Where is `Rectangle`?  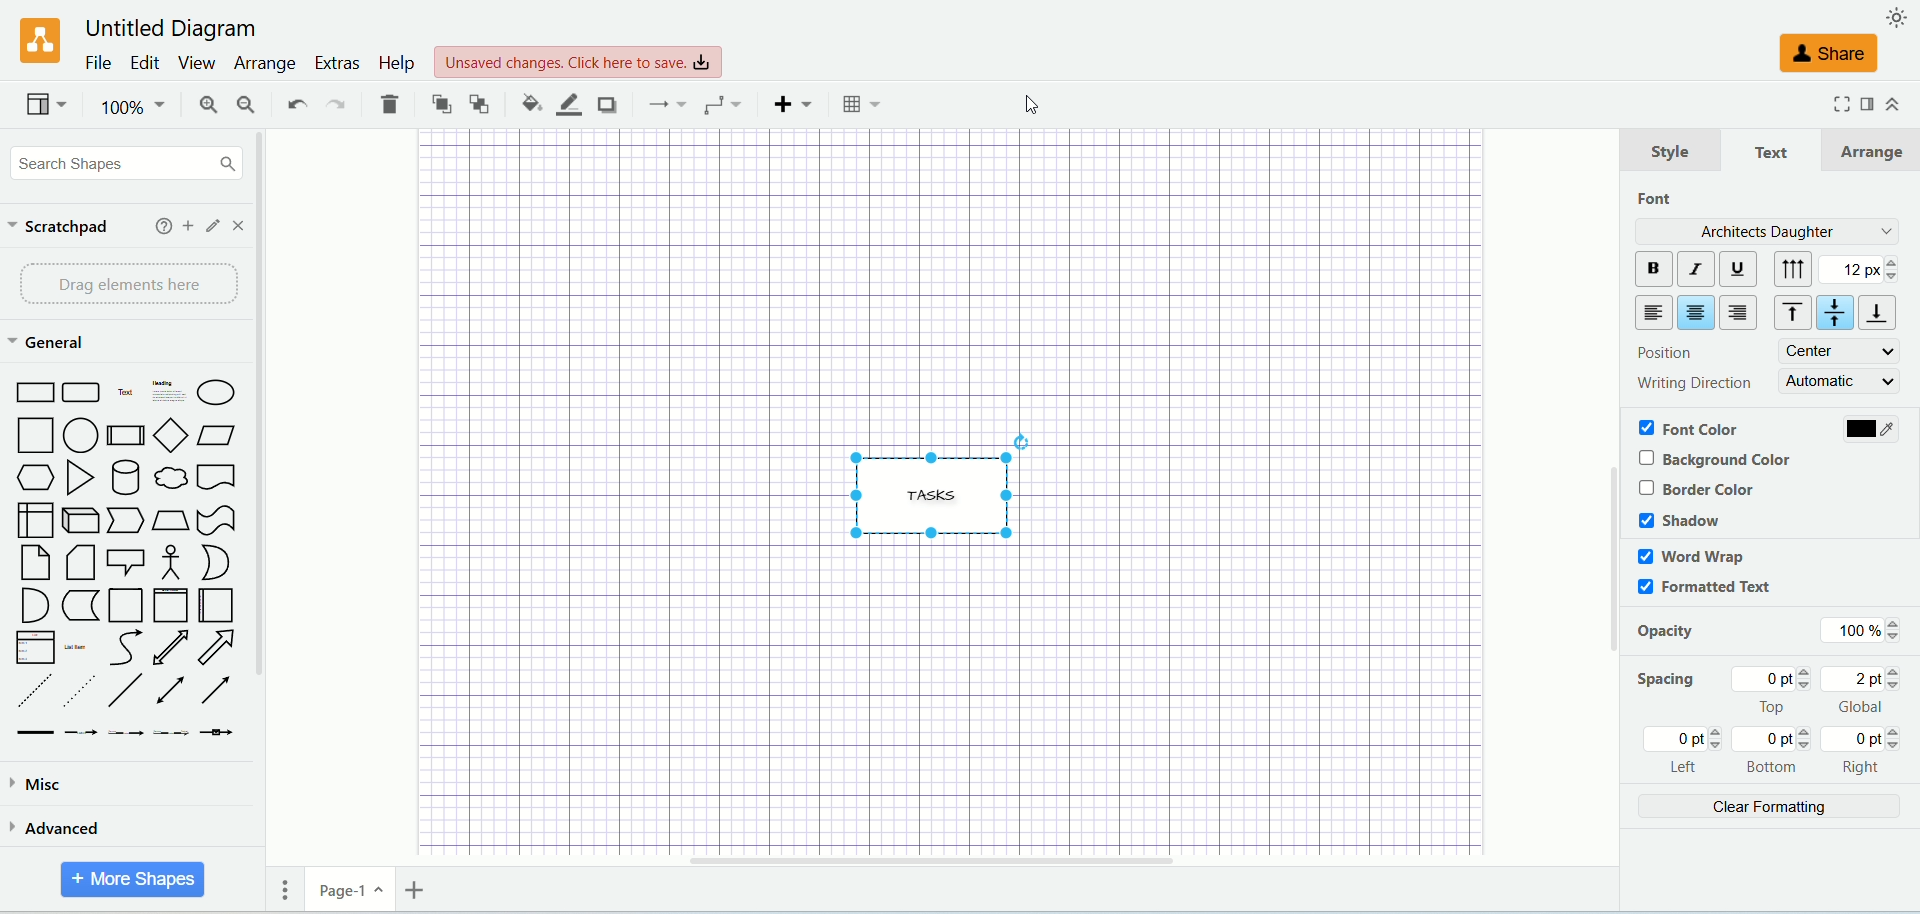
Rectangle is located at coordinates (32, 390).